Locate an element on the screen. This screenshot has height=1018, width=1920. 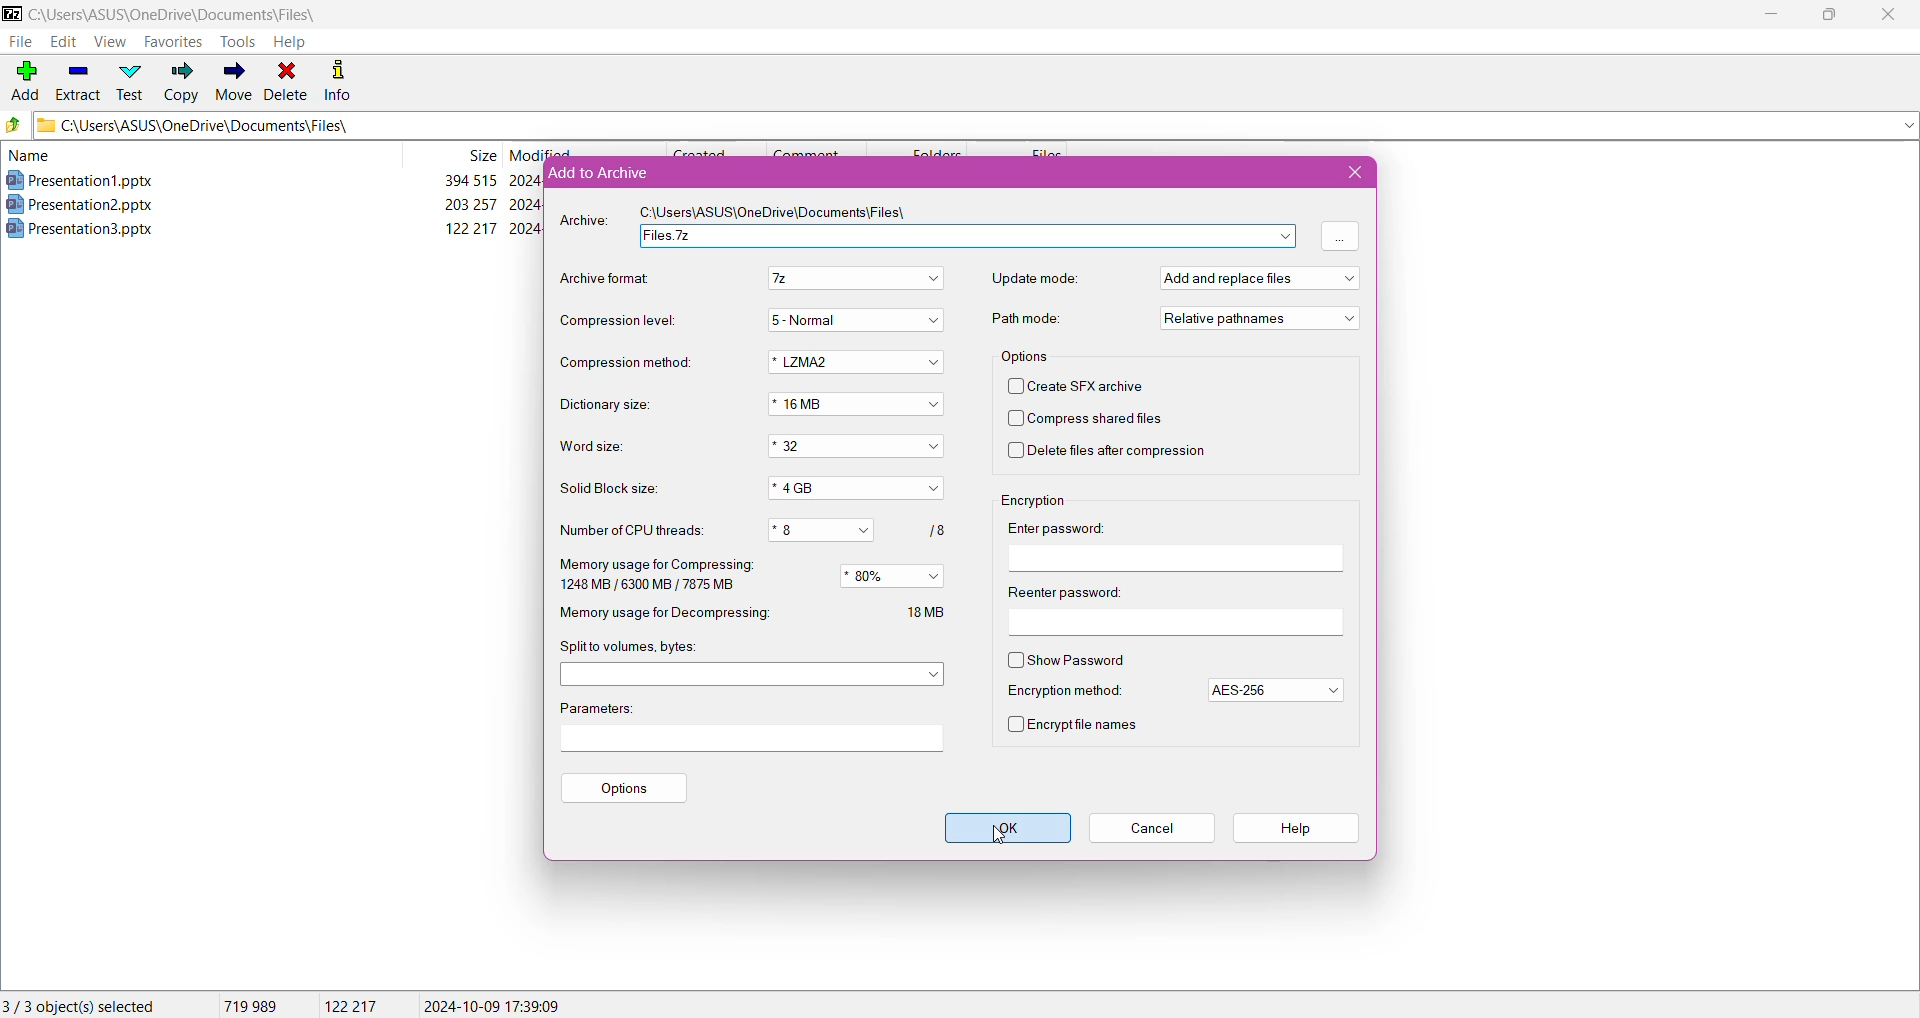
*80% is located at coordinates (891, 576).